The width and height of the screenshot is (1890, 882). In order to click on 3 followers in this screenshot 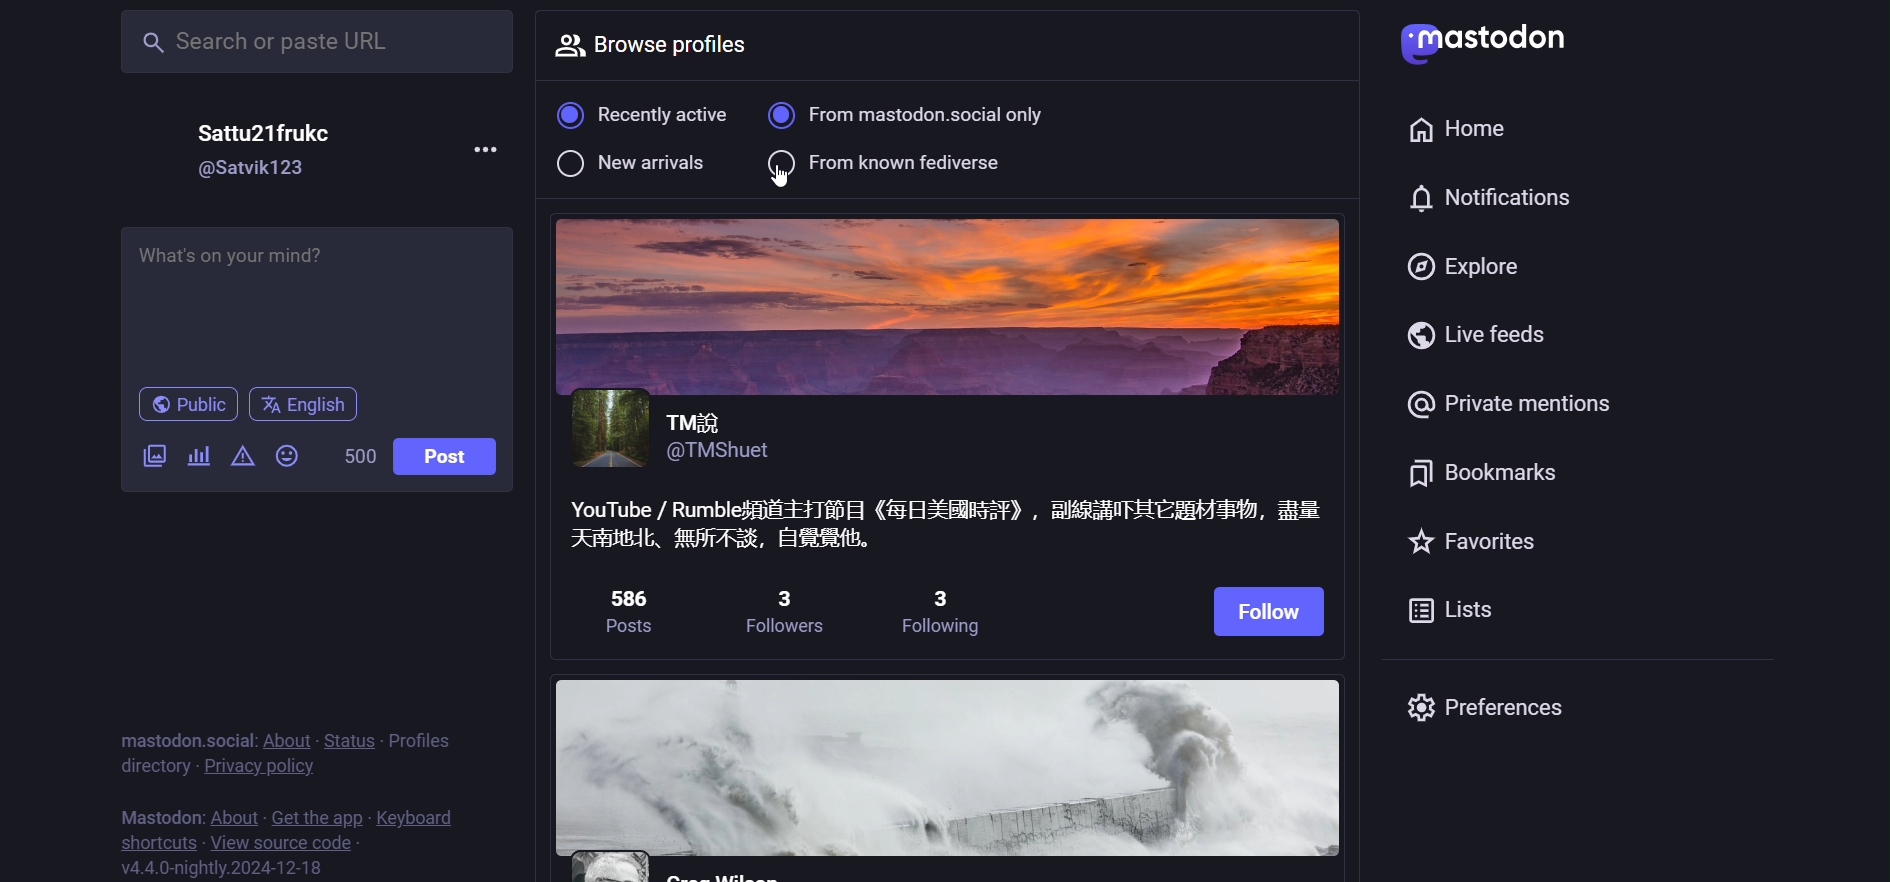, I will do `click(785, 616)`.